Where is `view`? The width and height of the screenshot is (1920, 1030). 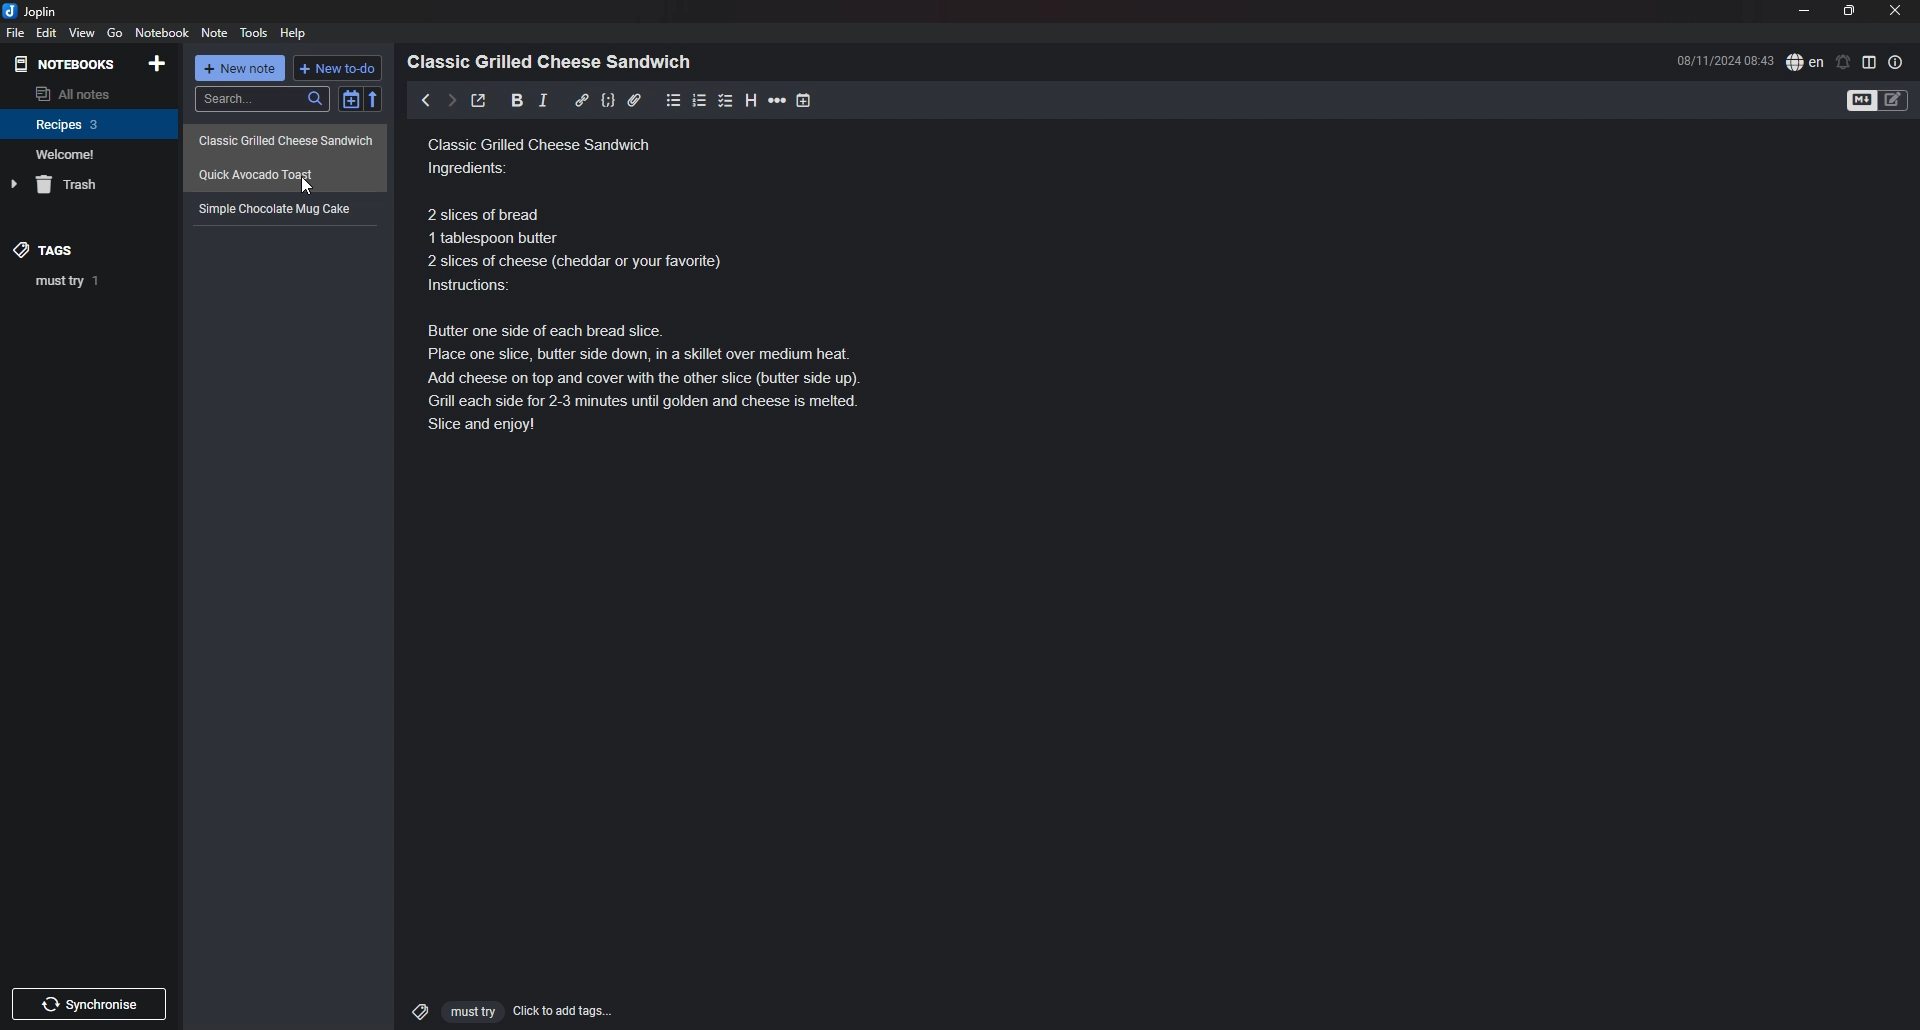 view is located at coordinates (81, 33).